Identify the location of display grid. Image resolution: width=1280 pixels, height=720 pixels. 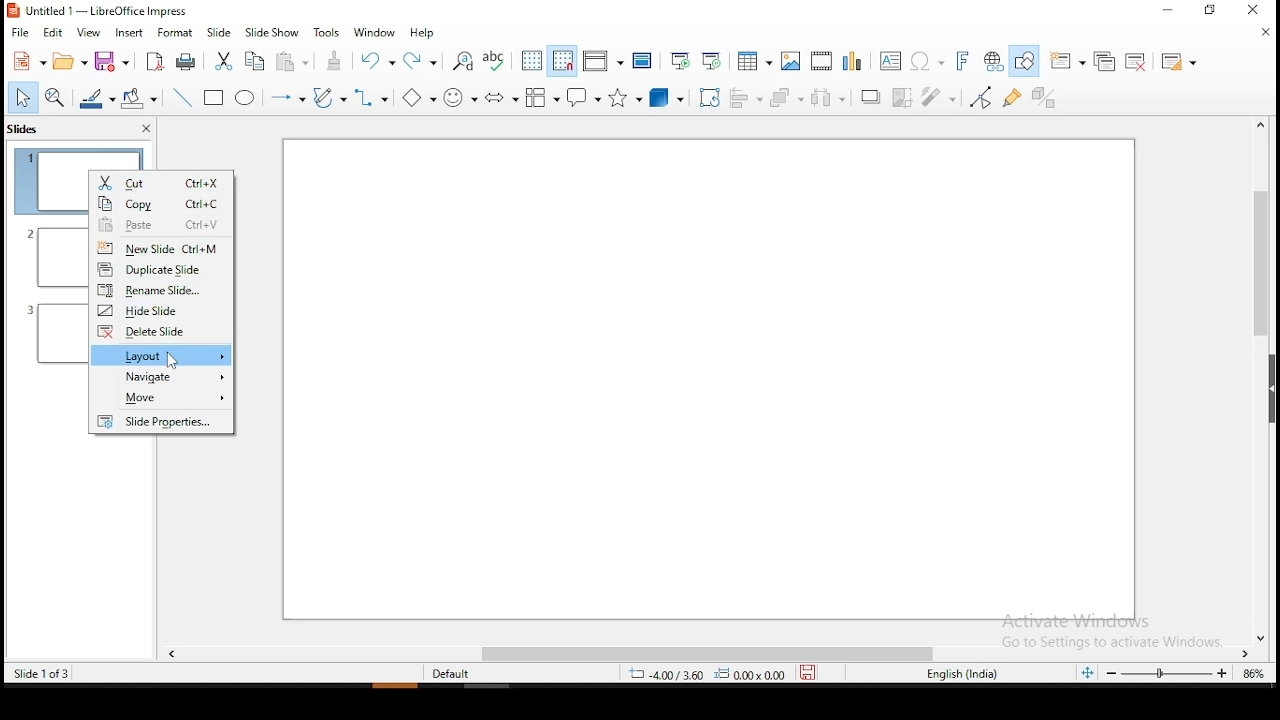
(532, 62).